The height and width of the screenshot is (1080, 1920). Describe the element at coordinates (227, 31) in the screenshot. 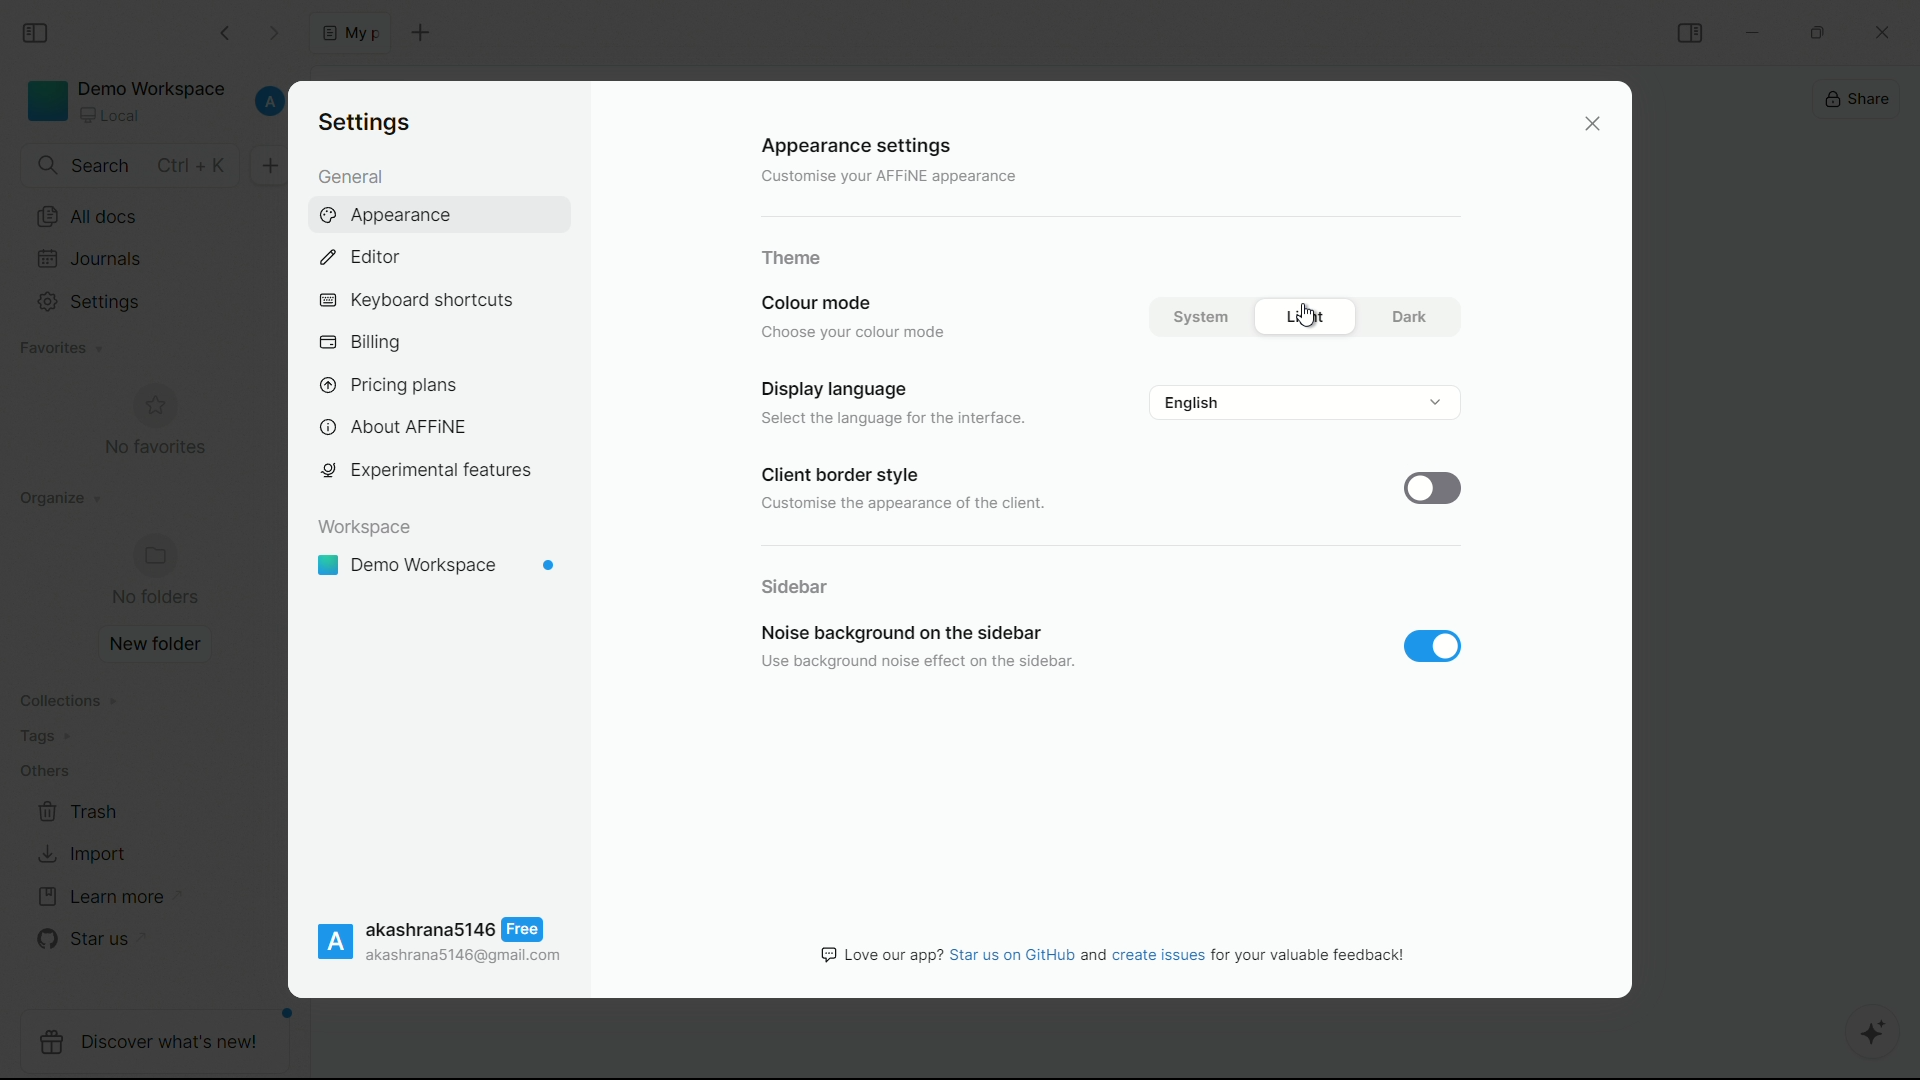

I see `back` at that location.